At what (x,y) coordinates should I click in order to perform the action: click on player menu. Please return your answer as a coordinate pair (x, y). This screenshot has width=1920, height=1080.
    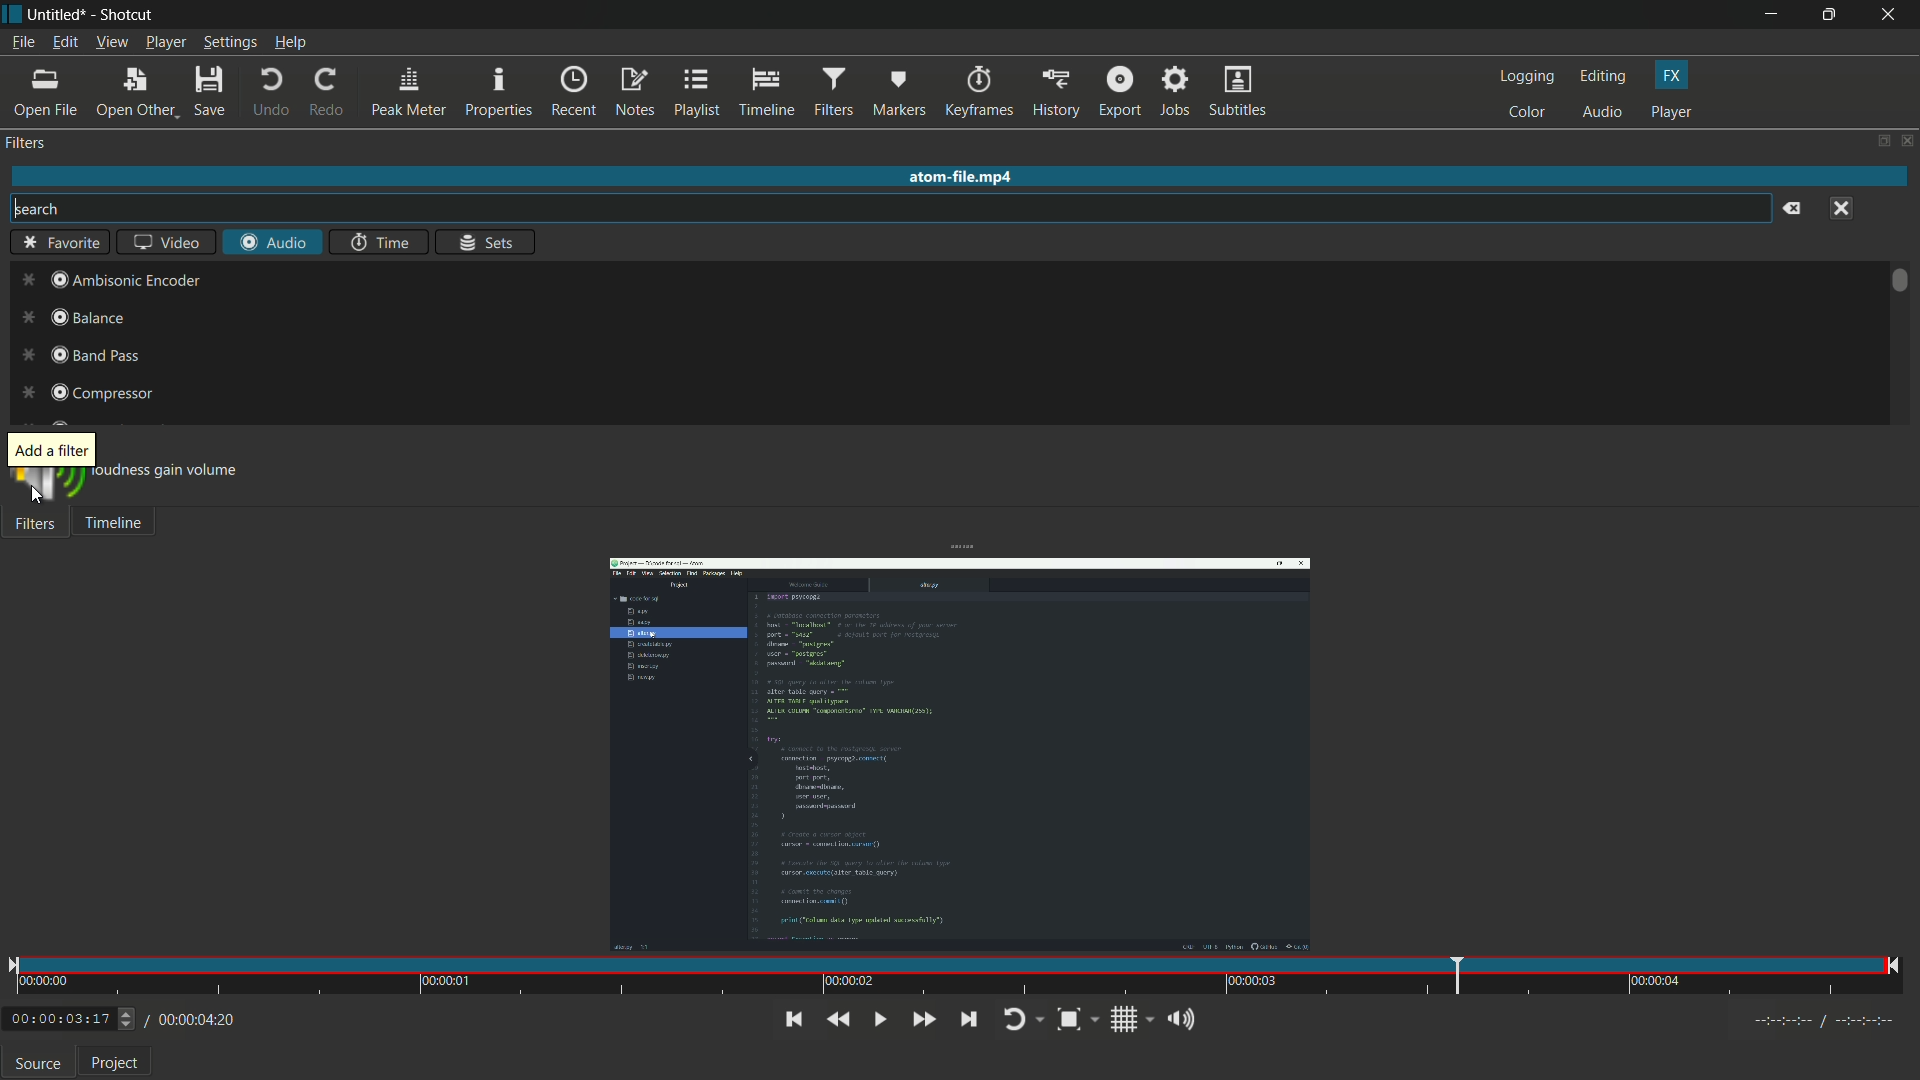
    Looking at the image, I should click on (166, 42).